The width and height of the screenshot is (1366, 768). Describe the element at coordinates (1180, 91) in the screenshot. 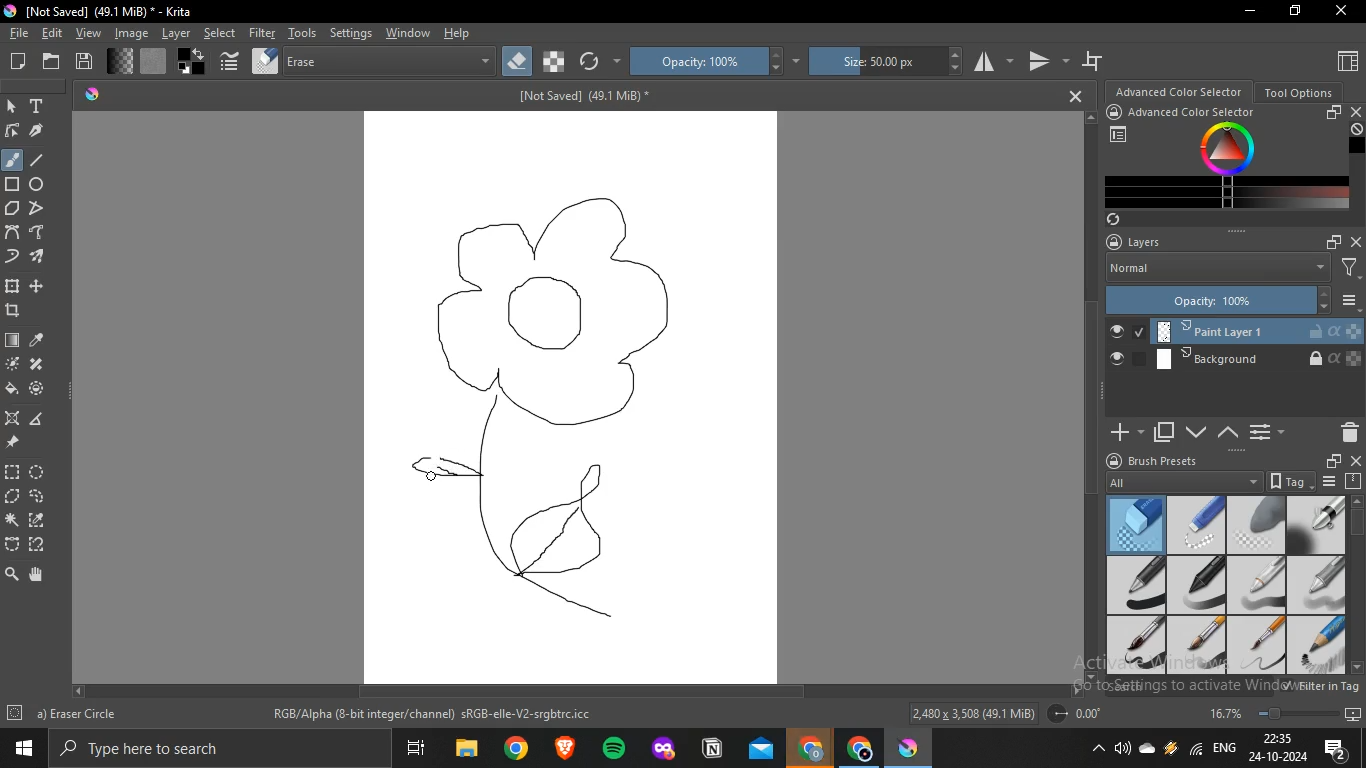

I see `advanced color selector` at that location.